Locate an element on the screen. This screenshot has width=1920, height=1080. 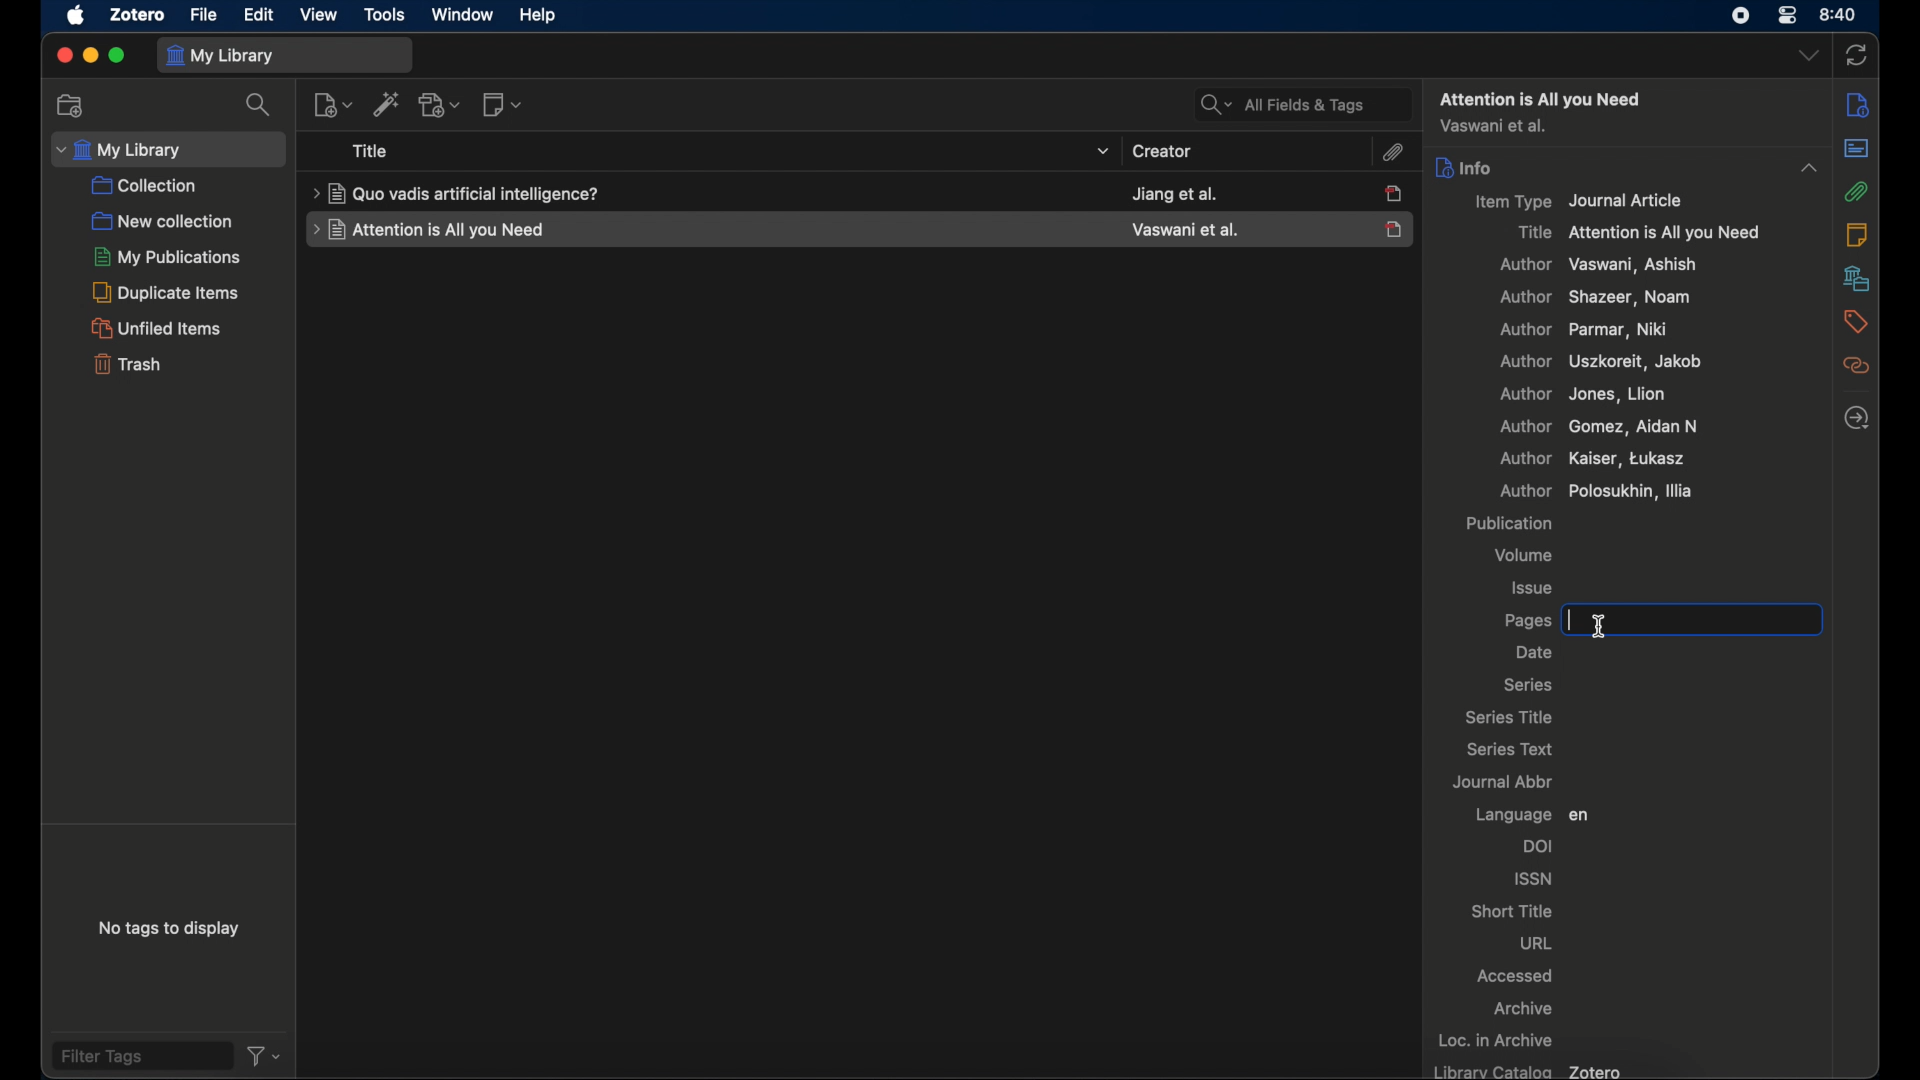
maximize is located at coordinates (117, 57).